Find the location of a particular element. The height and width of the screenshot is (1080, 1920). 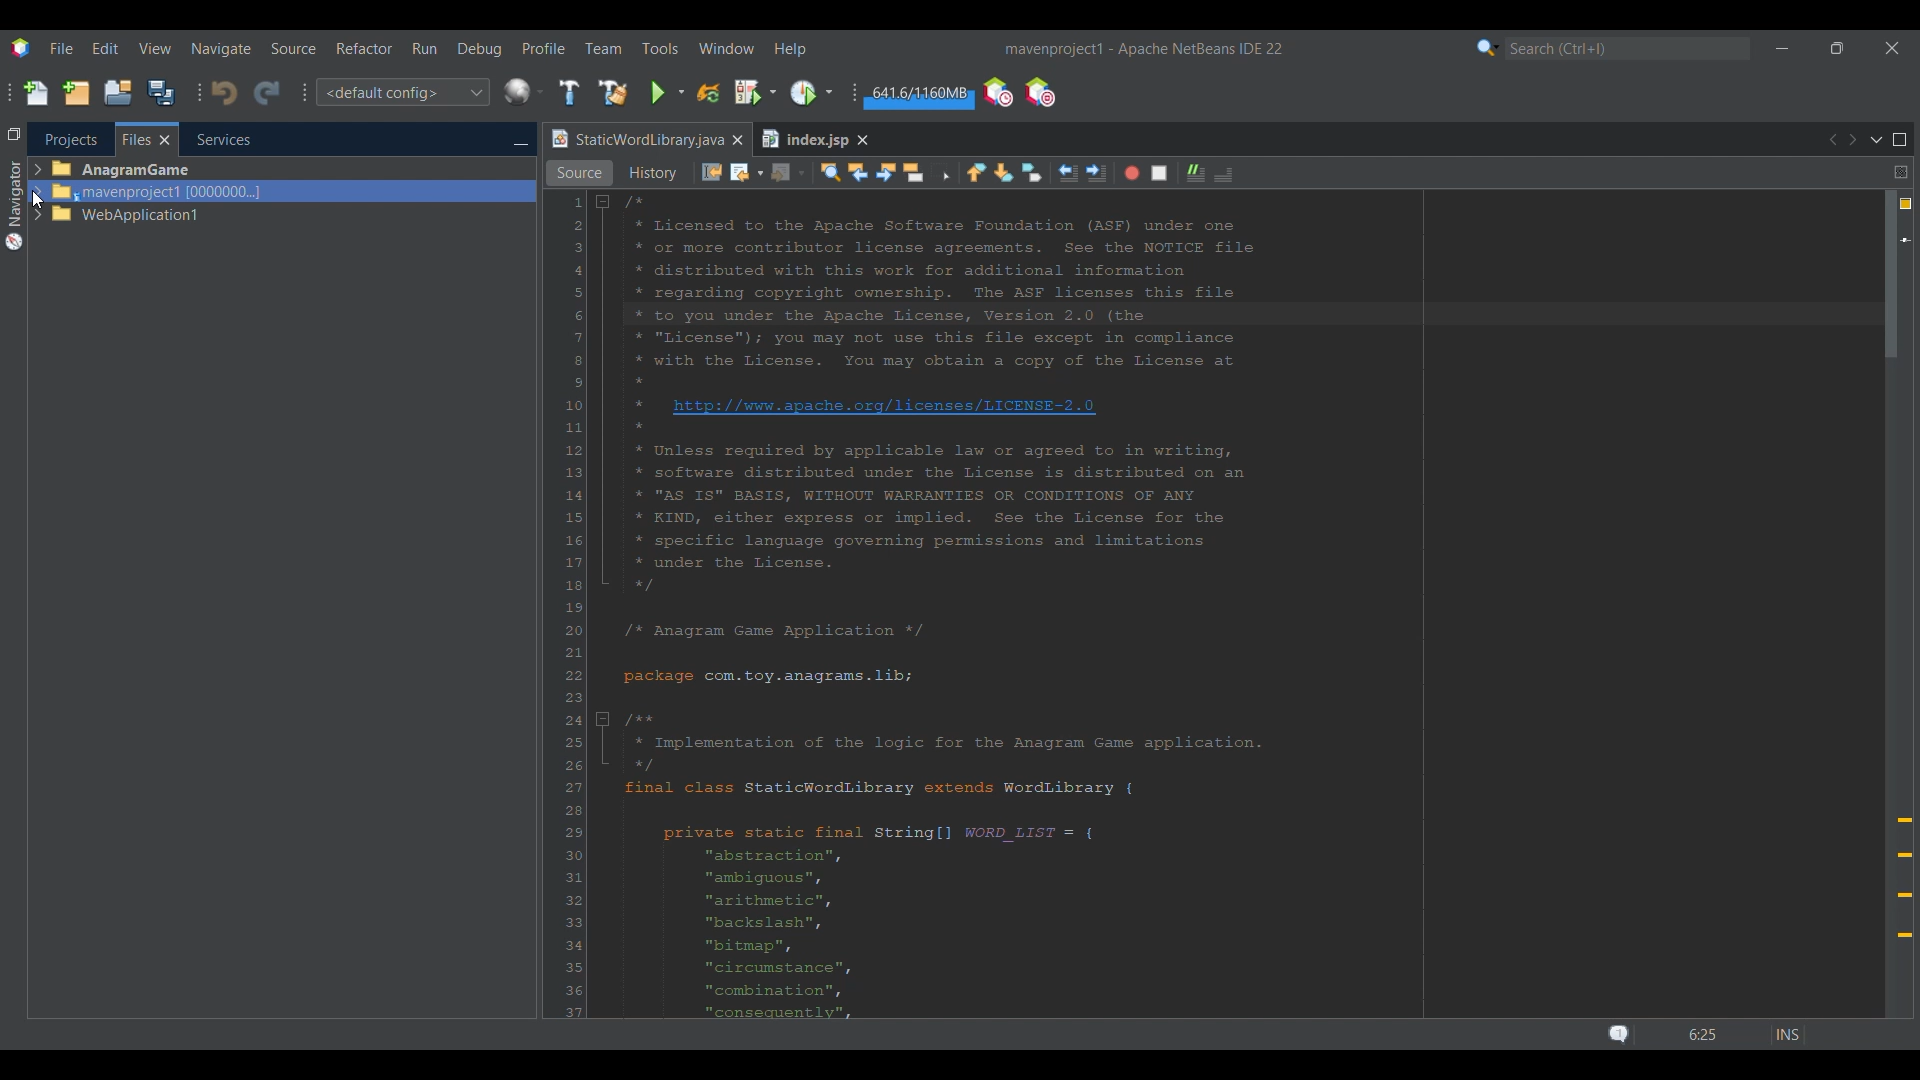

History view is located at coordinates (651, 173).